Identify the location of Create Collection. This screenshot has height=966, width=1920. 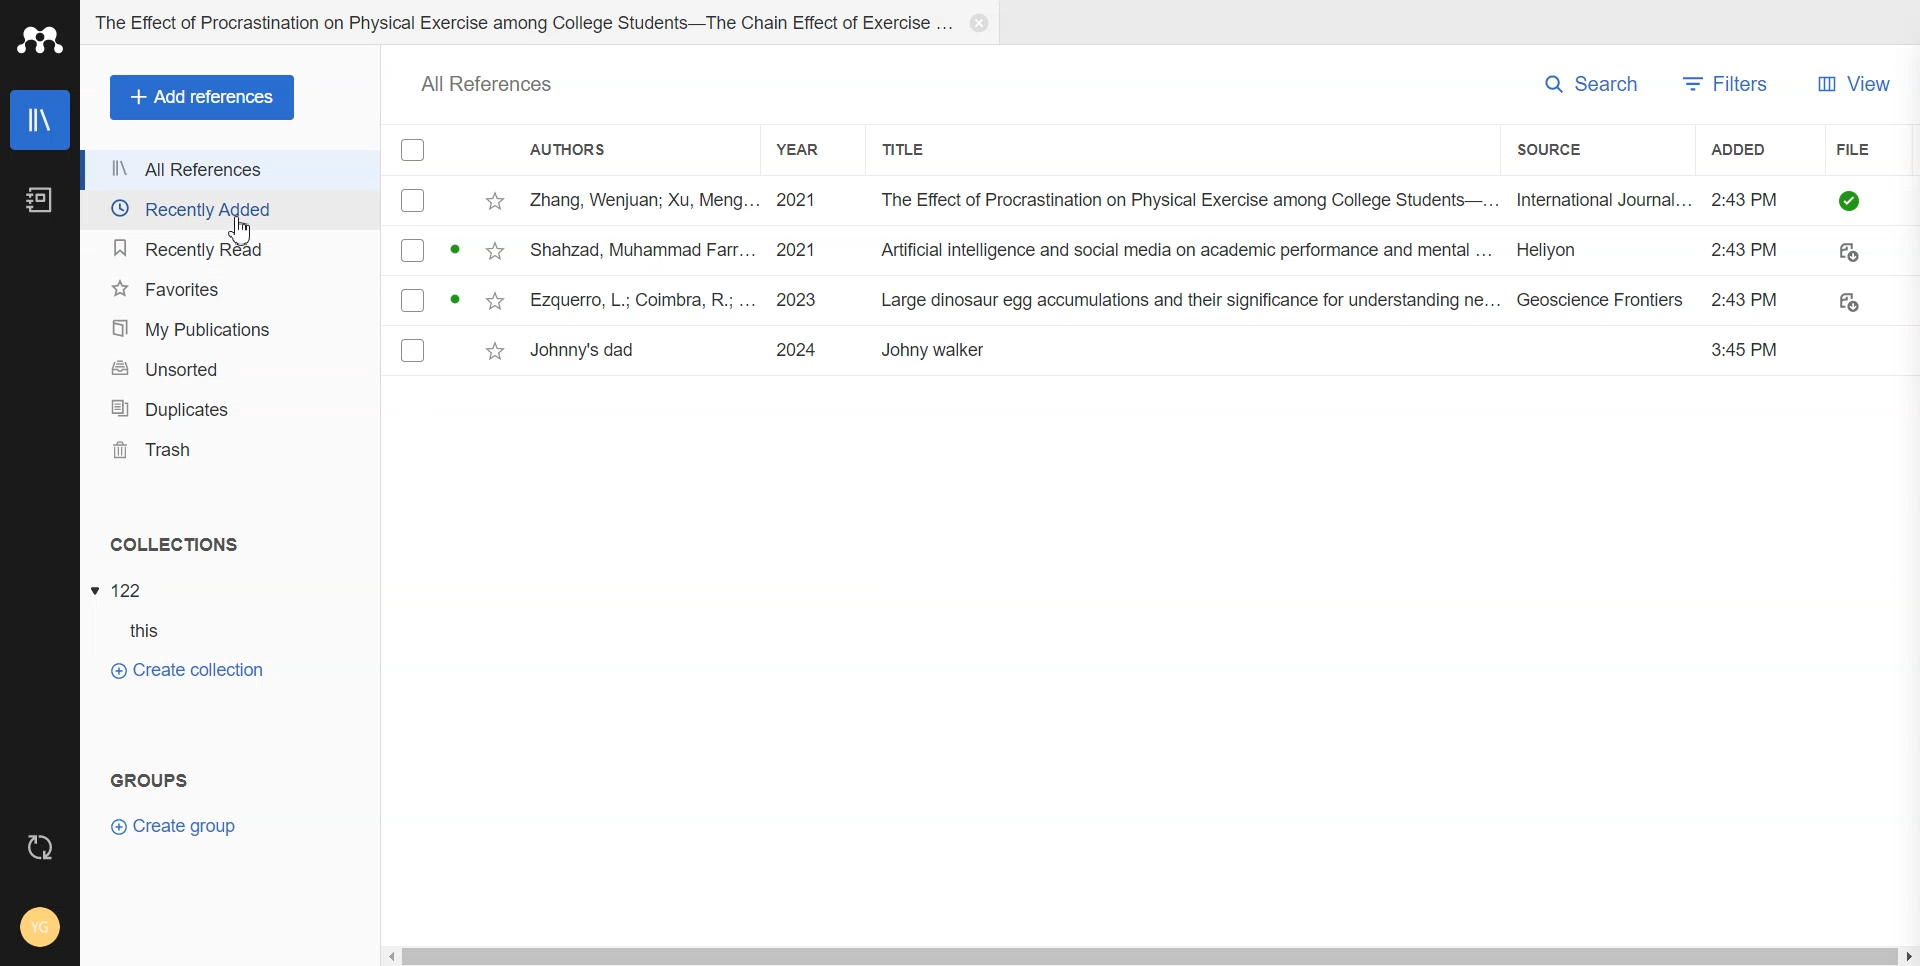
(187, 670).